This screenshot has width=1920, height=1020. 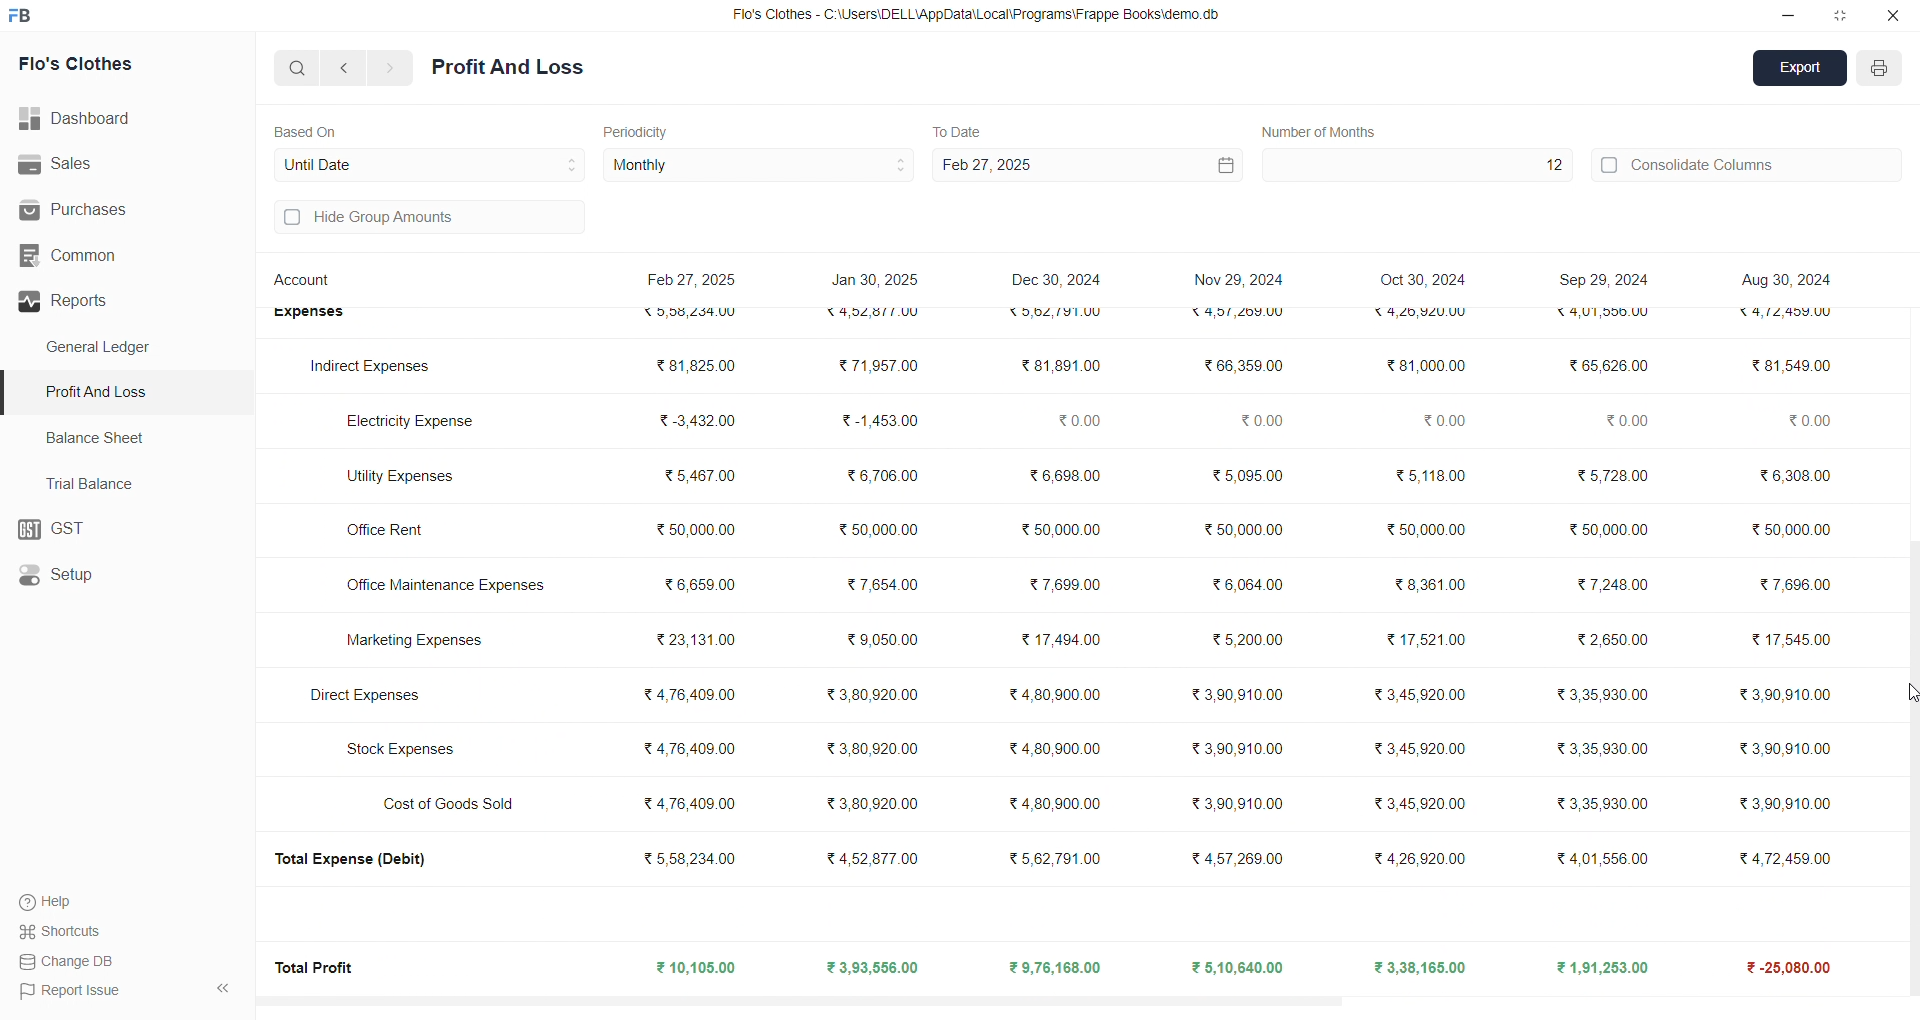 I want to click on ₹81,000.00, so click(x=1416, y=366).